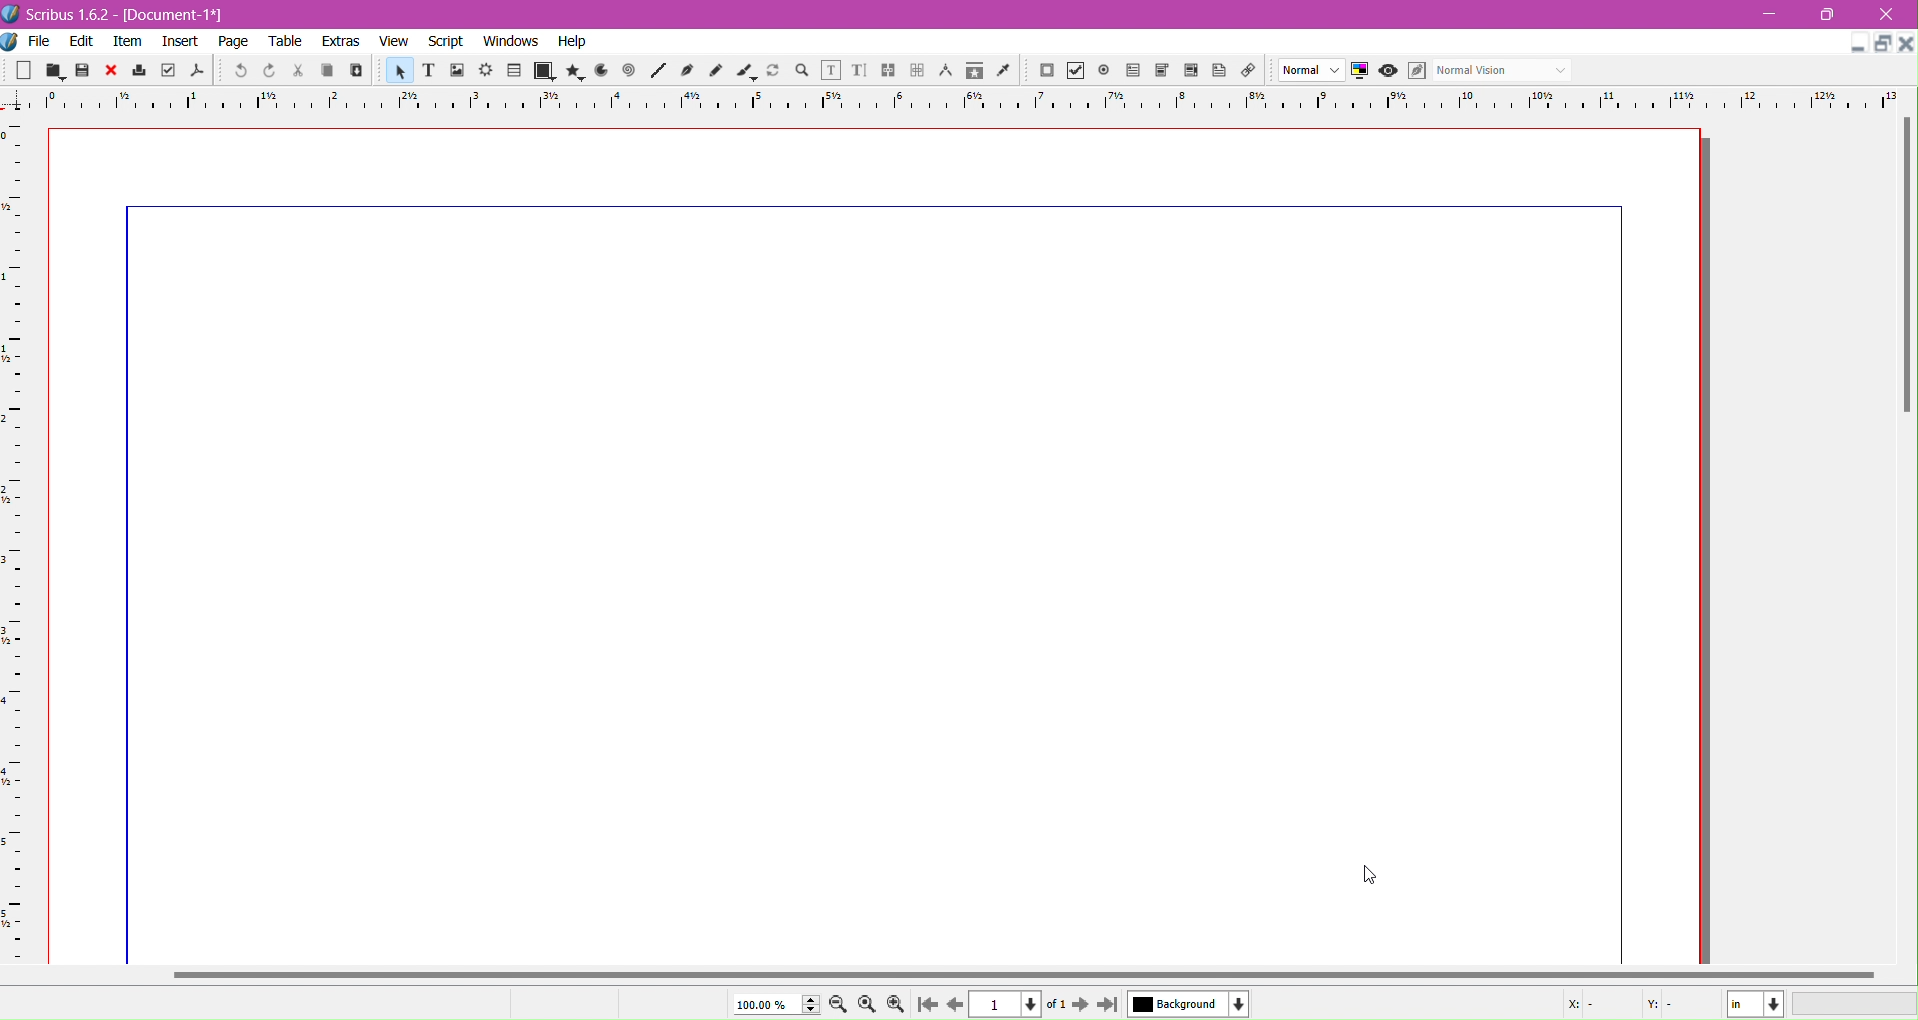 The height and width of the screenshot is (1020, 1918). Describe the element at coordinates (129, 43) in the screenshot. I see `item menu` at that location.